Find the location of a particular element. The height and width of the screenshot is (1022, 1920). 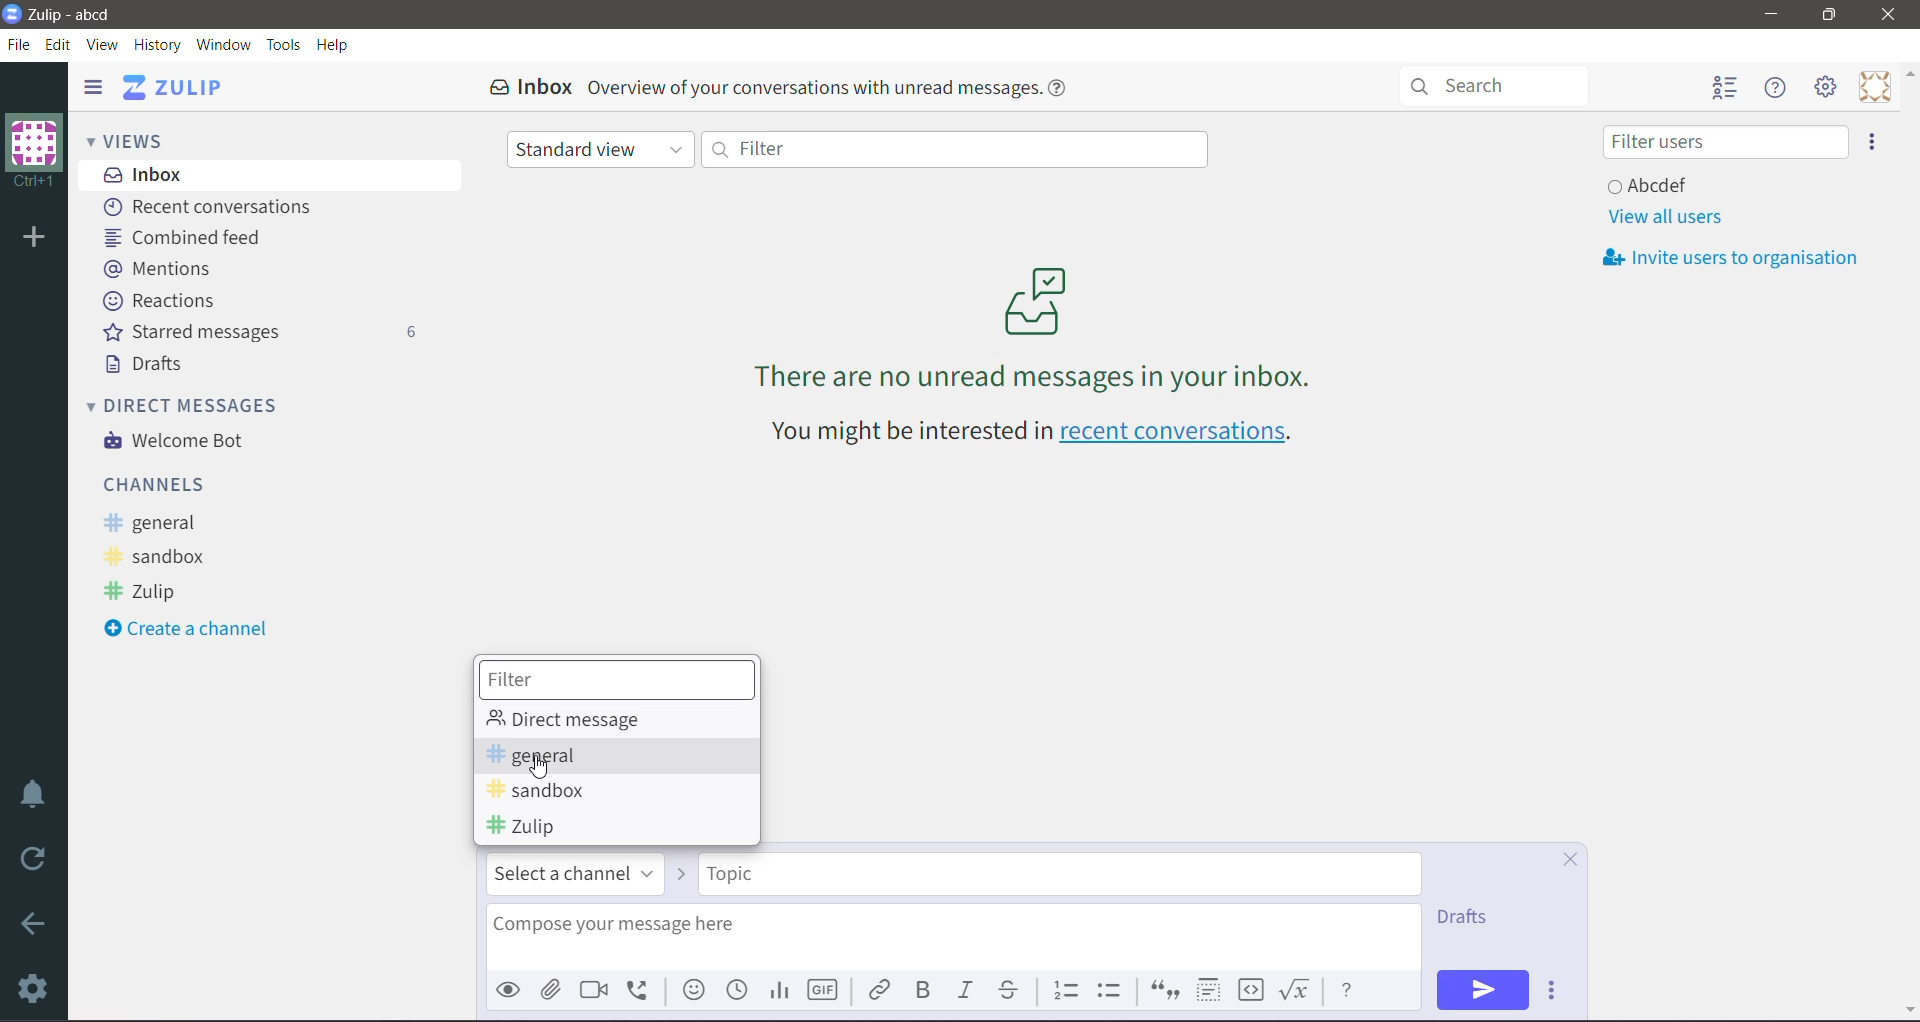

Add video call is located at coordinates (592, 990).